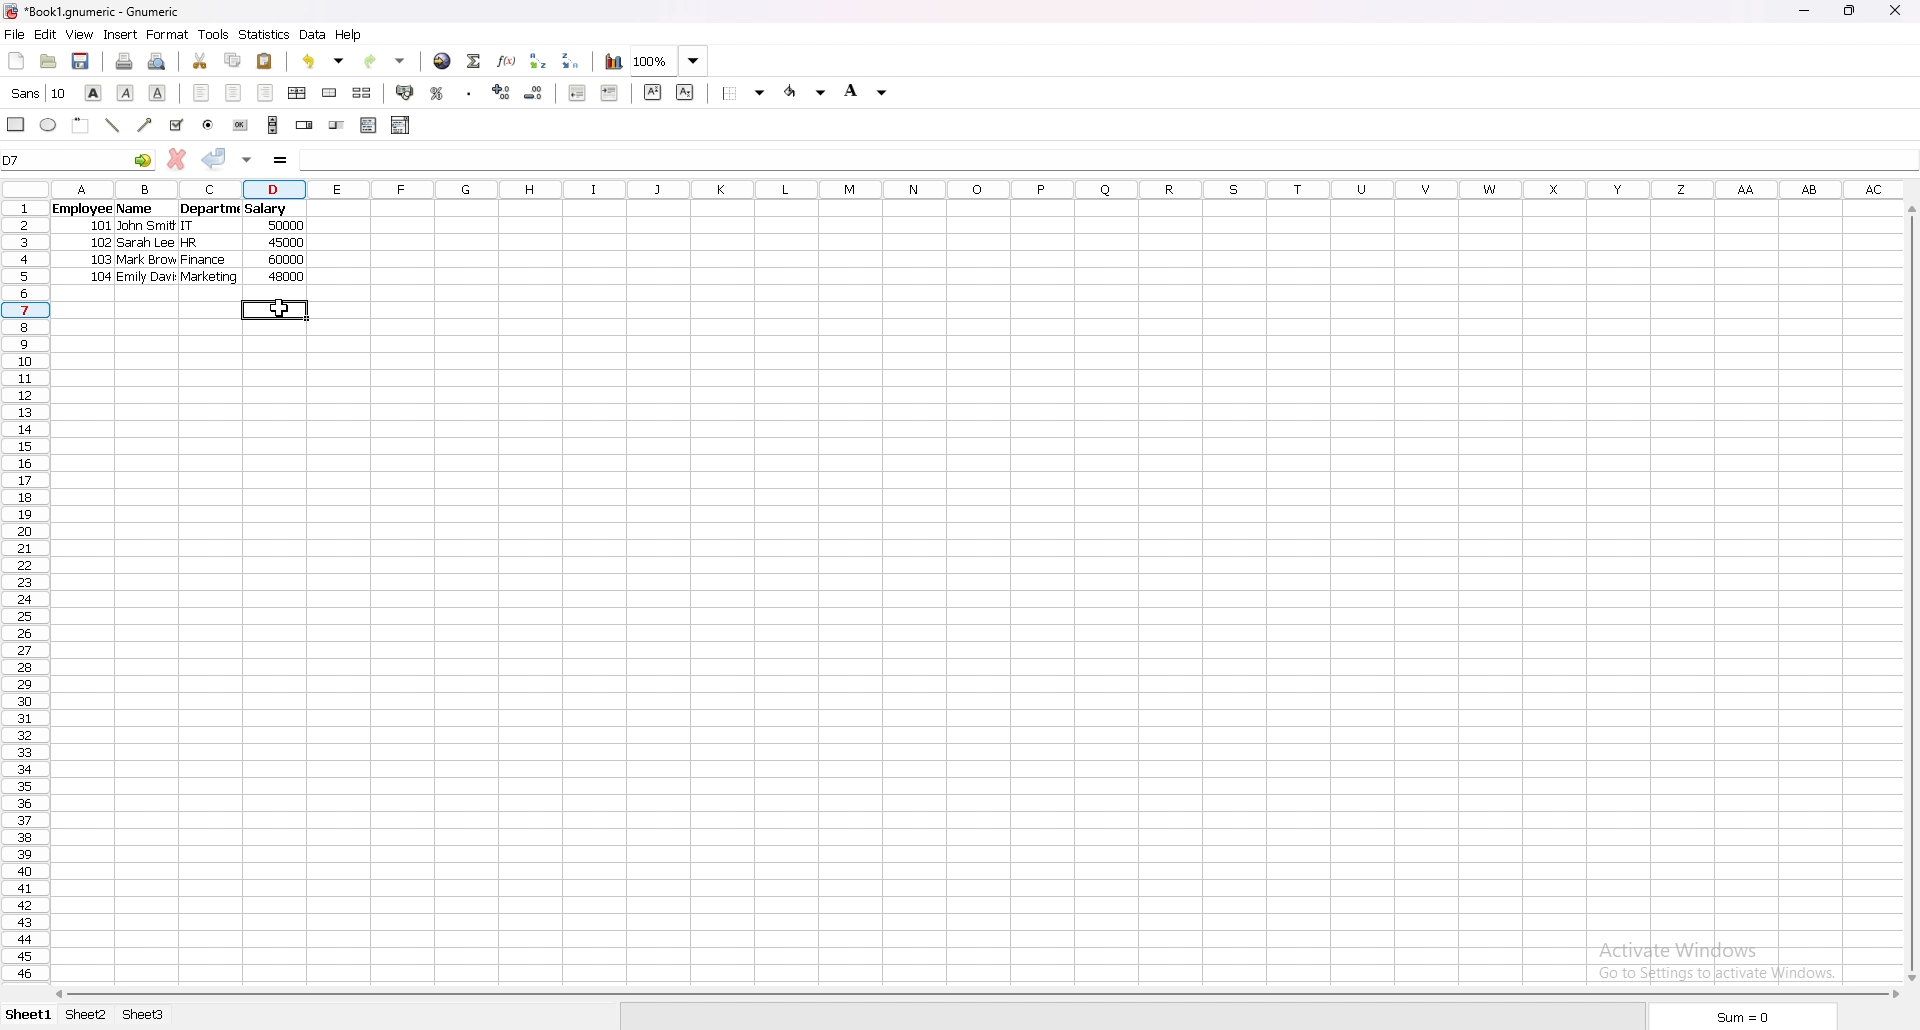 This screenshot has width=1920, height=1030. Describe the element at coordinates (145, 261) in the screenshot. I see `mark brown` at that location.